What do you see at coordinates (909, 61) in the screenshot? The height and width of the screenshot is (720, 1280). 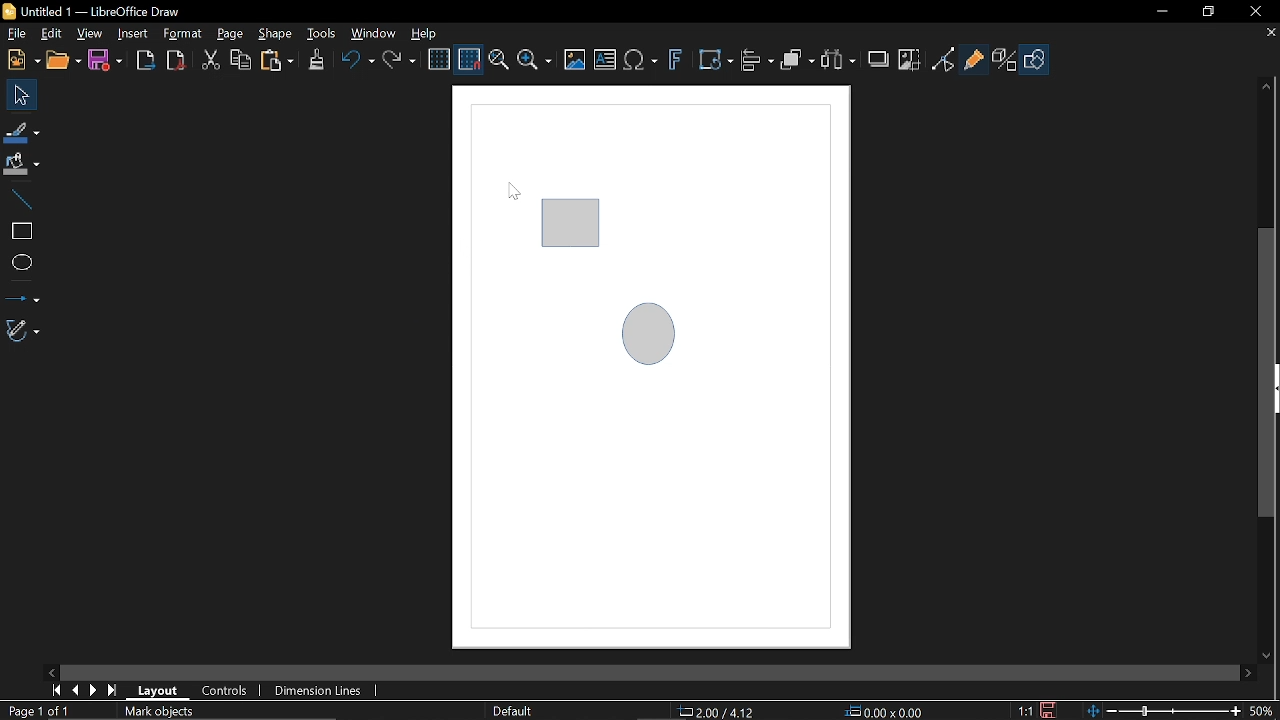 I see `Crop` at bounding box center [909, 61].